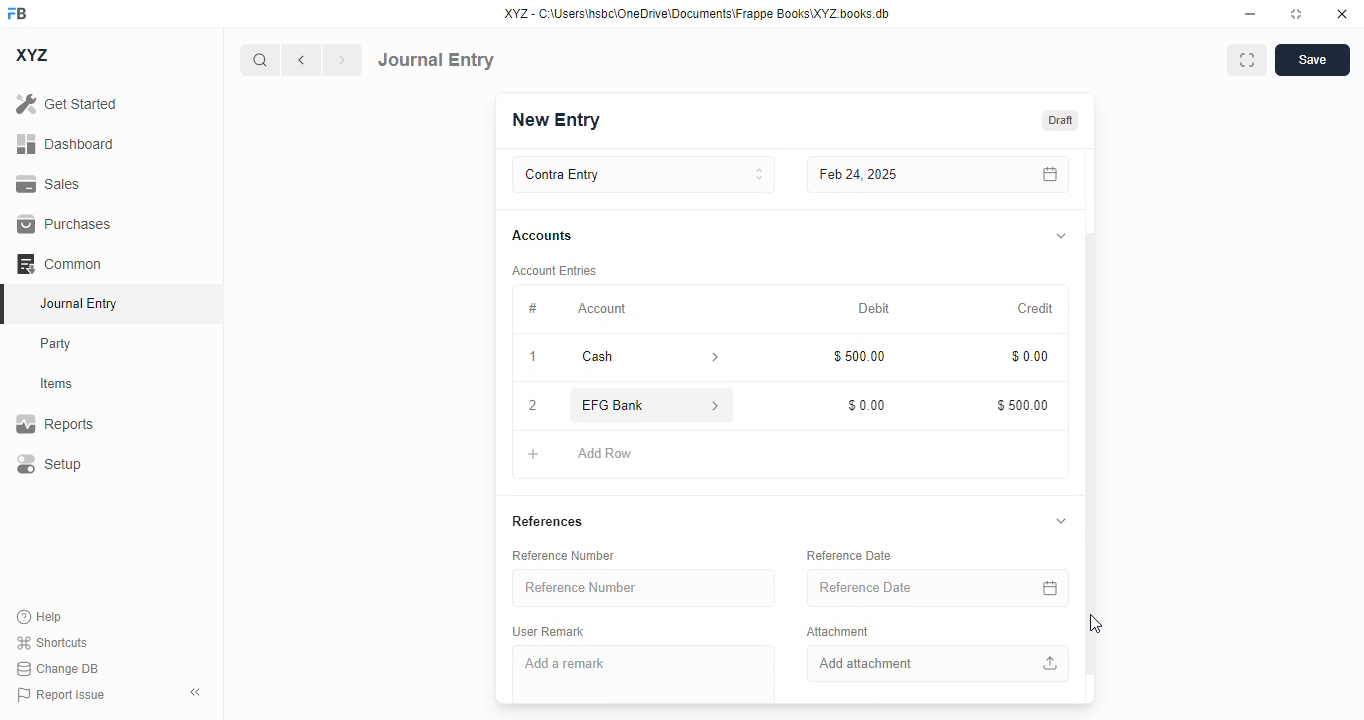 The width and height of the screenshot is (1364, 720). I want to click on help, so click(40, 617).